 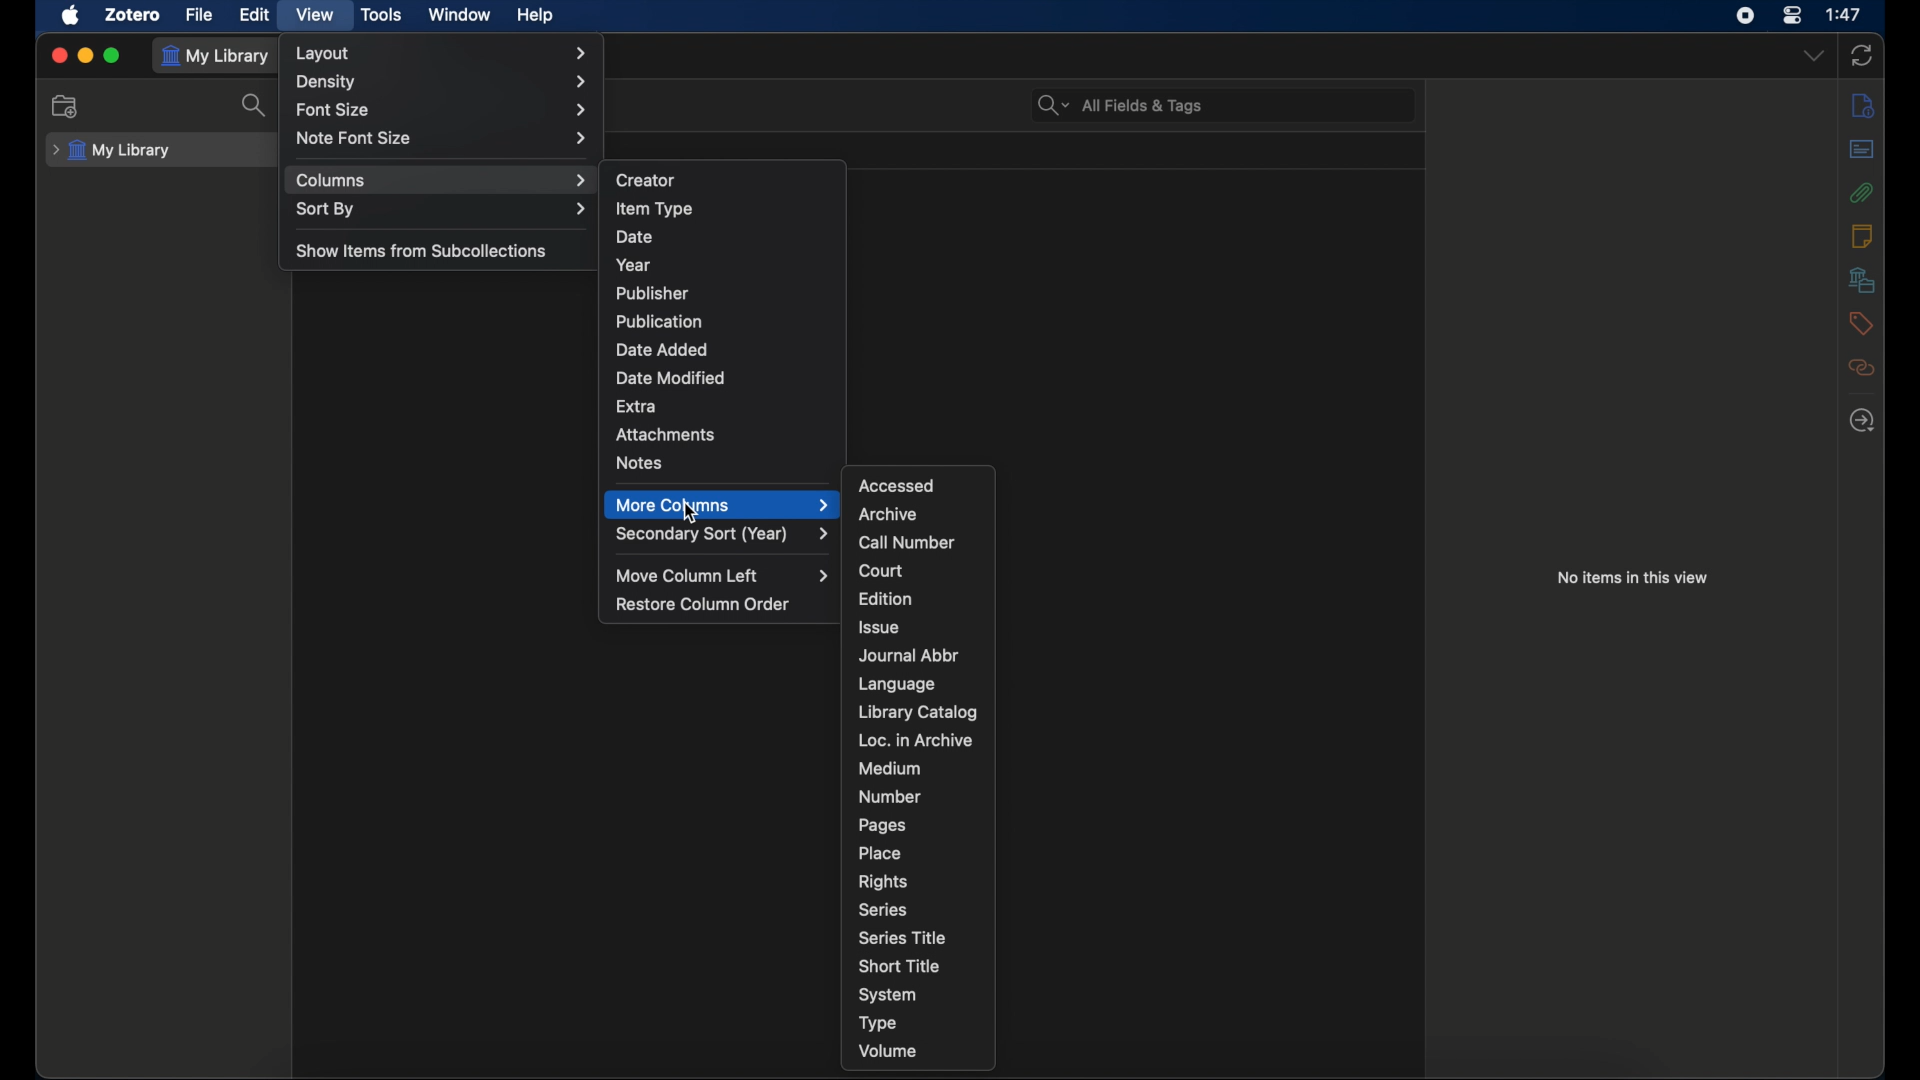 What do you see at coordinates (890, 769) in the screenshot?
I see `medium` at bounding box center [890, 769].